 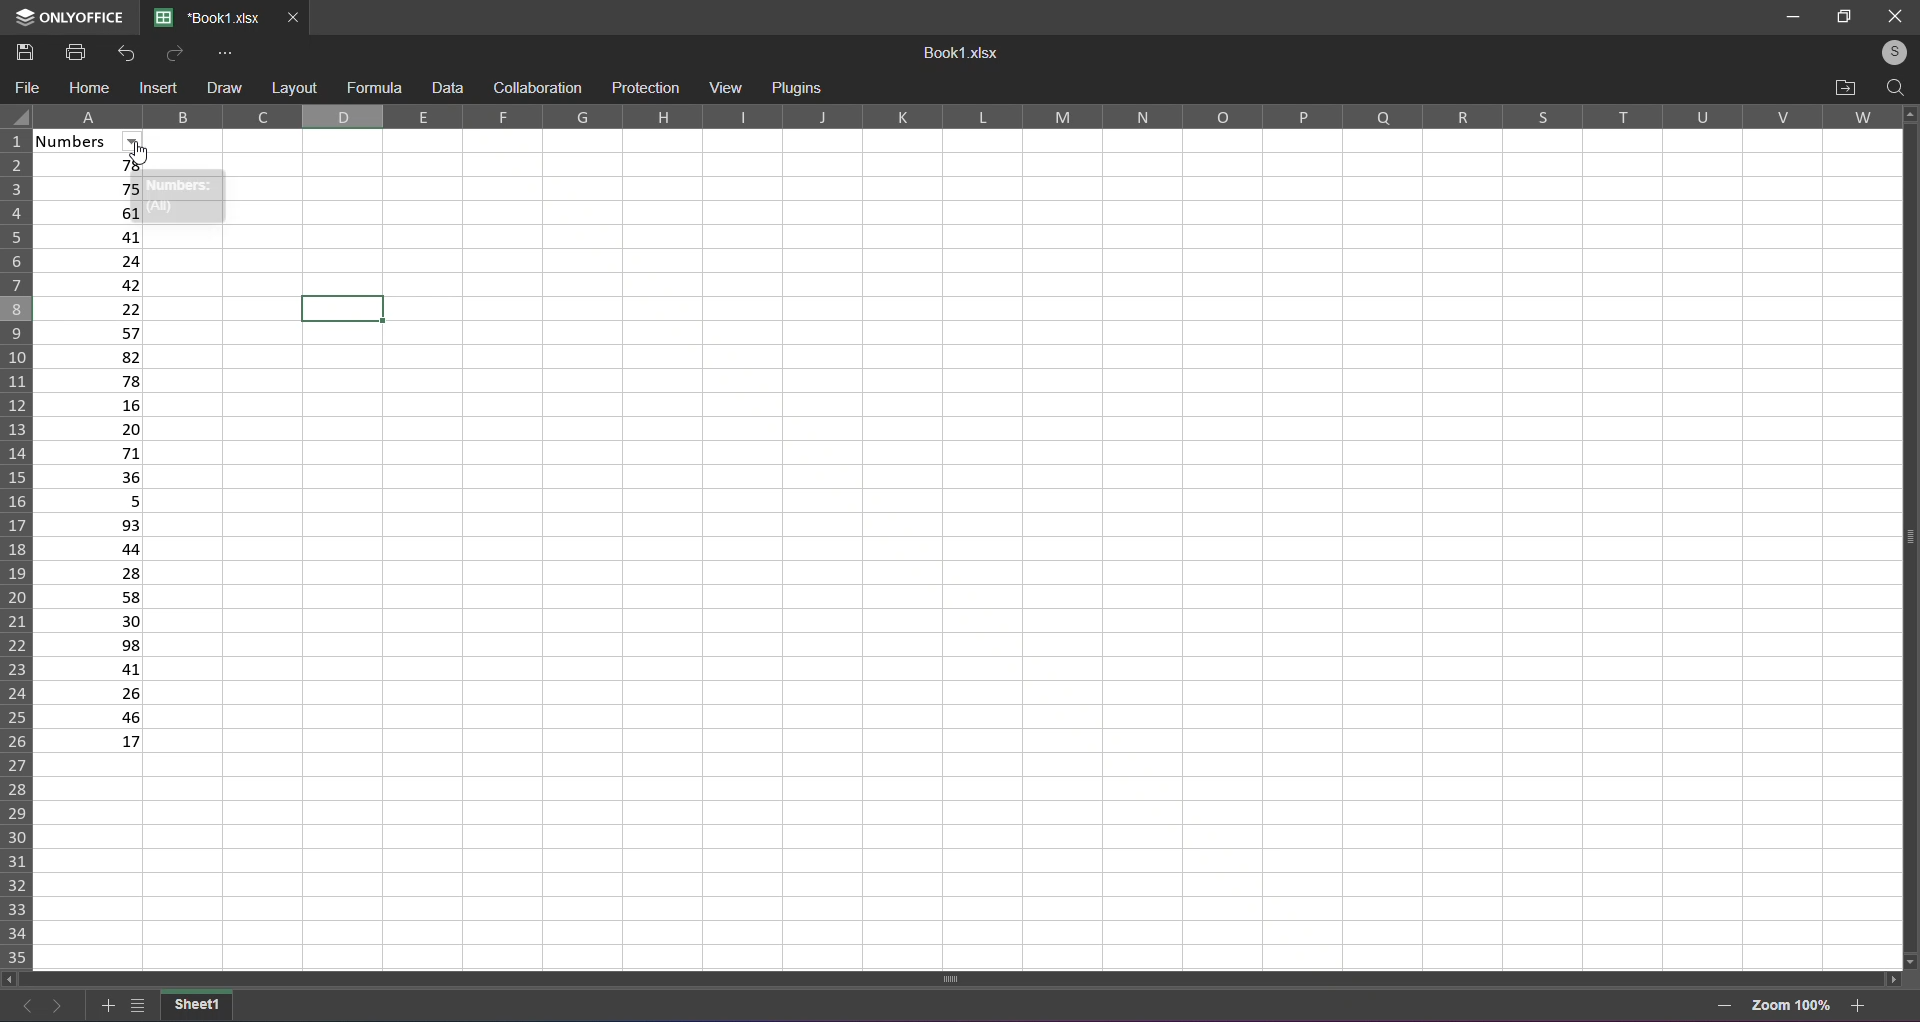 What do you see at coordinates (1788, 15) in the screenshot?
I see `Minimize` at bounding box center [1788, 15].